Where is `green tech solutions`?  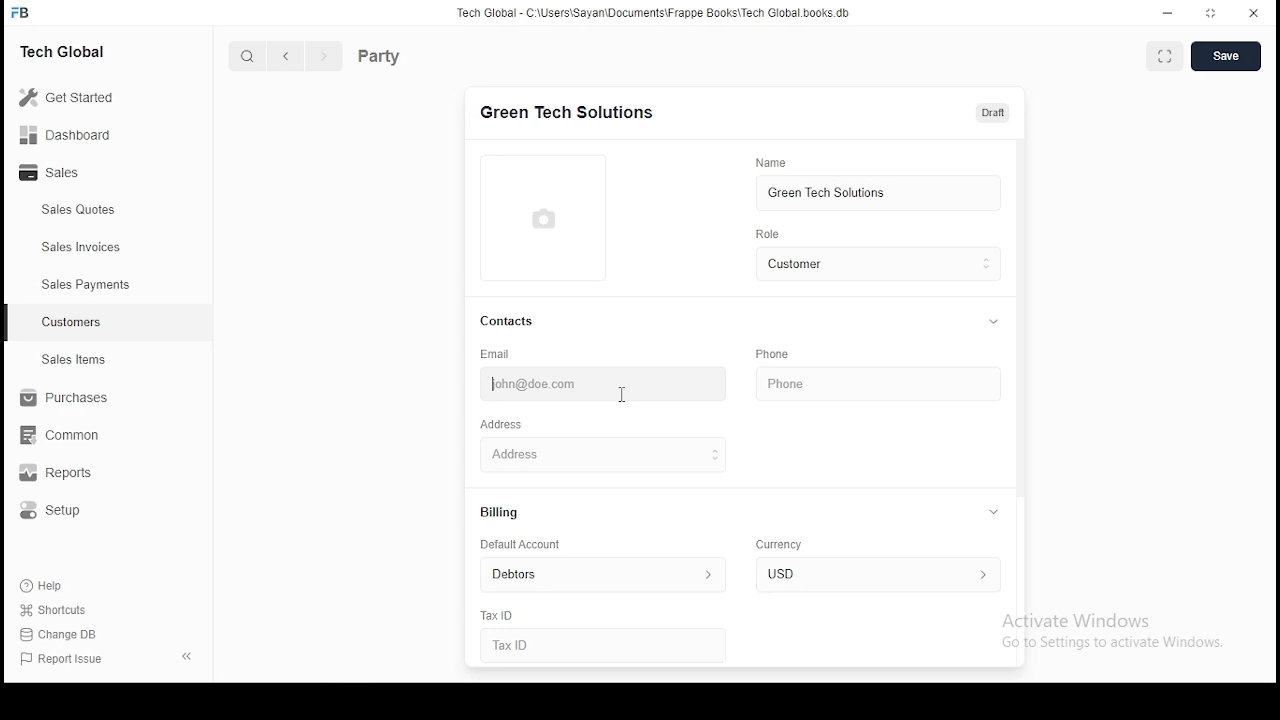 green tech solutions is located at coordinates (573, 111).